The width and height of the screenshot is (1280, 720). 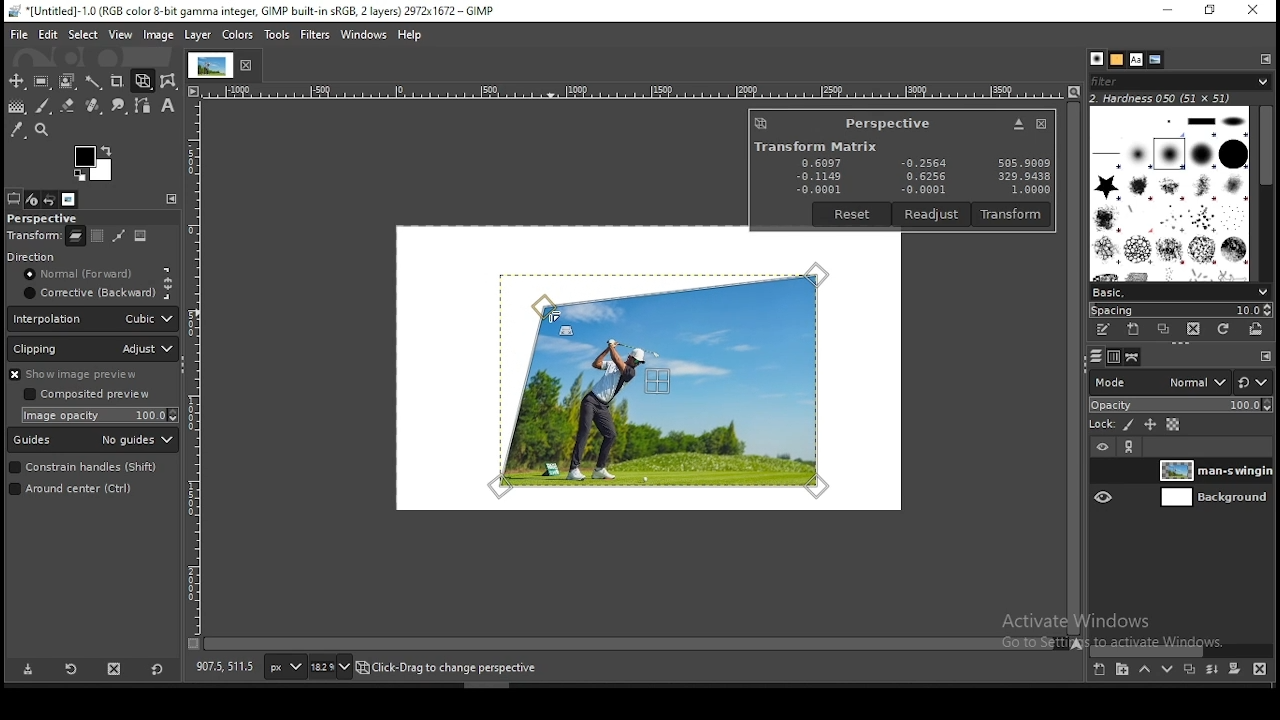 What do you see at coordinates (33, 237) in the screenshot?
I see `transform` at bounding box center [33, 237].